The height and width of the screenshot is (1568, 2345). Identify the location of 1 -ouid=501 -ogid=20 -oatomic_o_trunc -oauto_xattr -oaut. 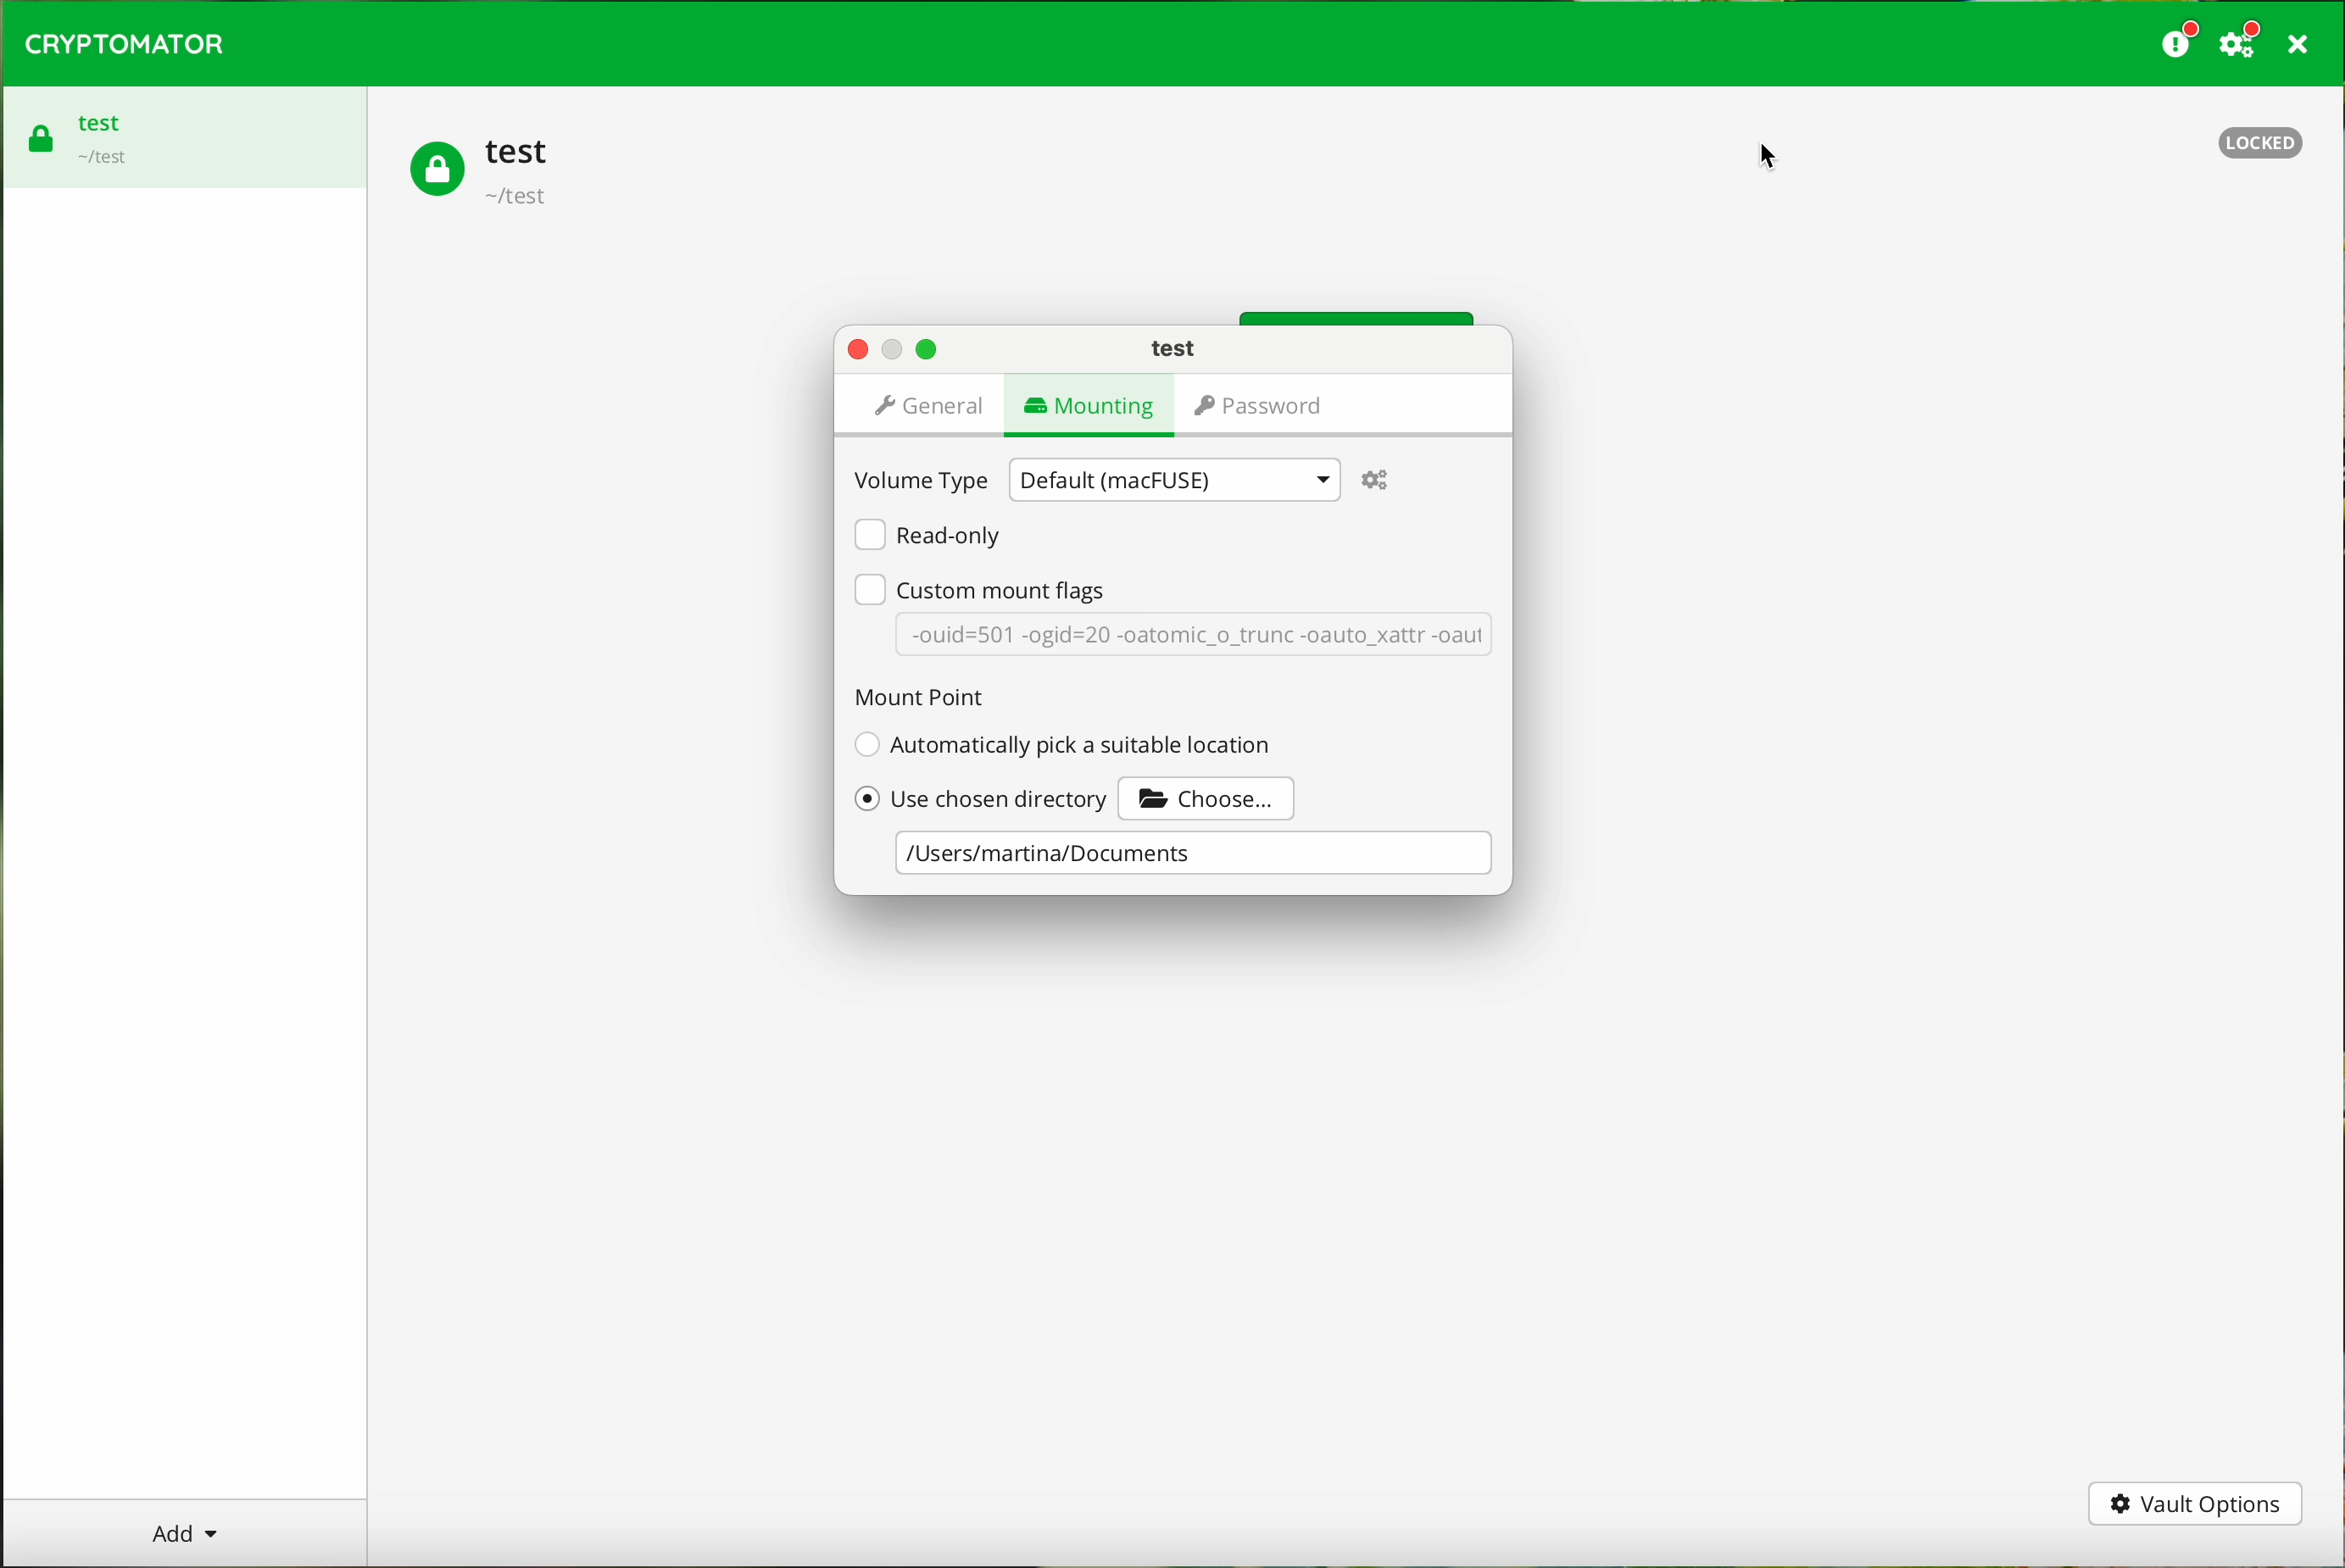
(1196, 640).